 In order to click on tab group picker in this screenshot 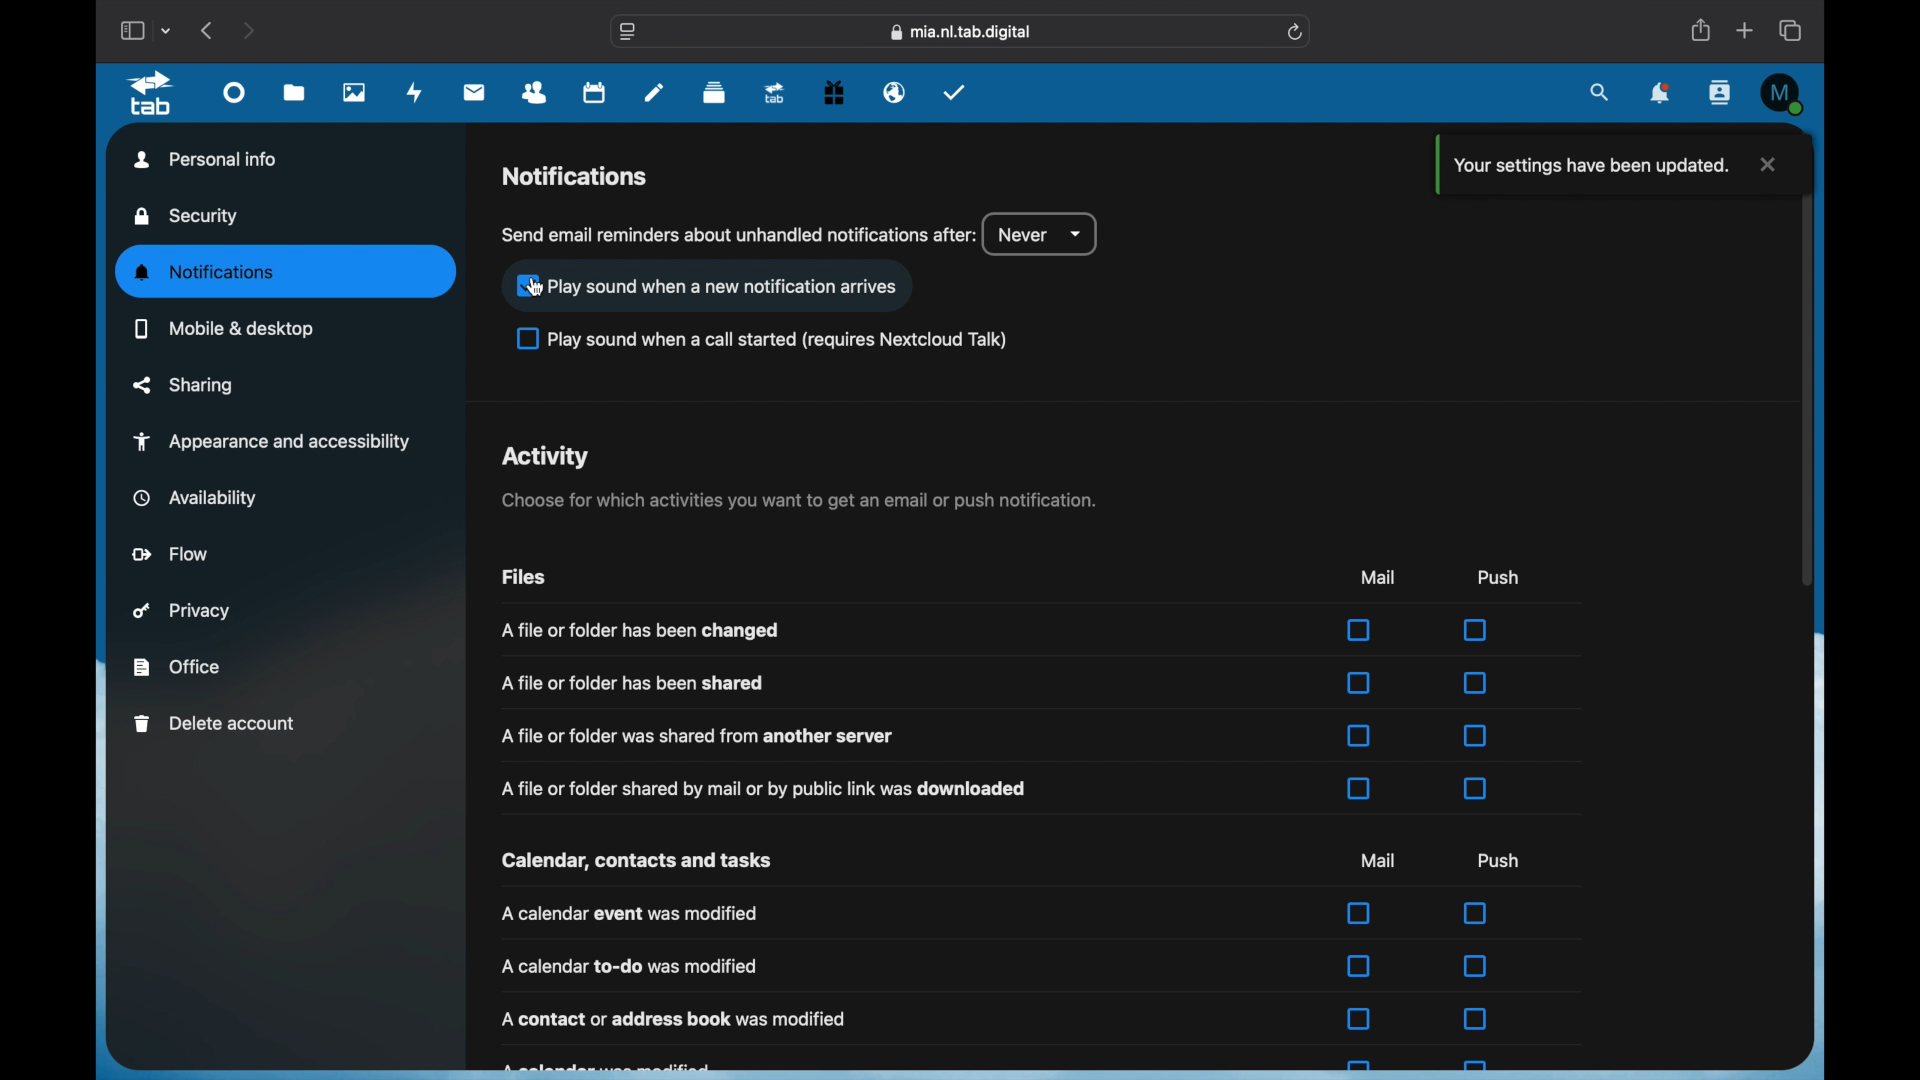, I will do `click(167, 30)`.